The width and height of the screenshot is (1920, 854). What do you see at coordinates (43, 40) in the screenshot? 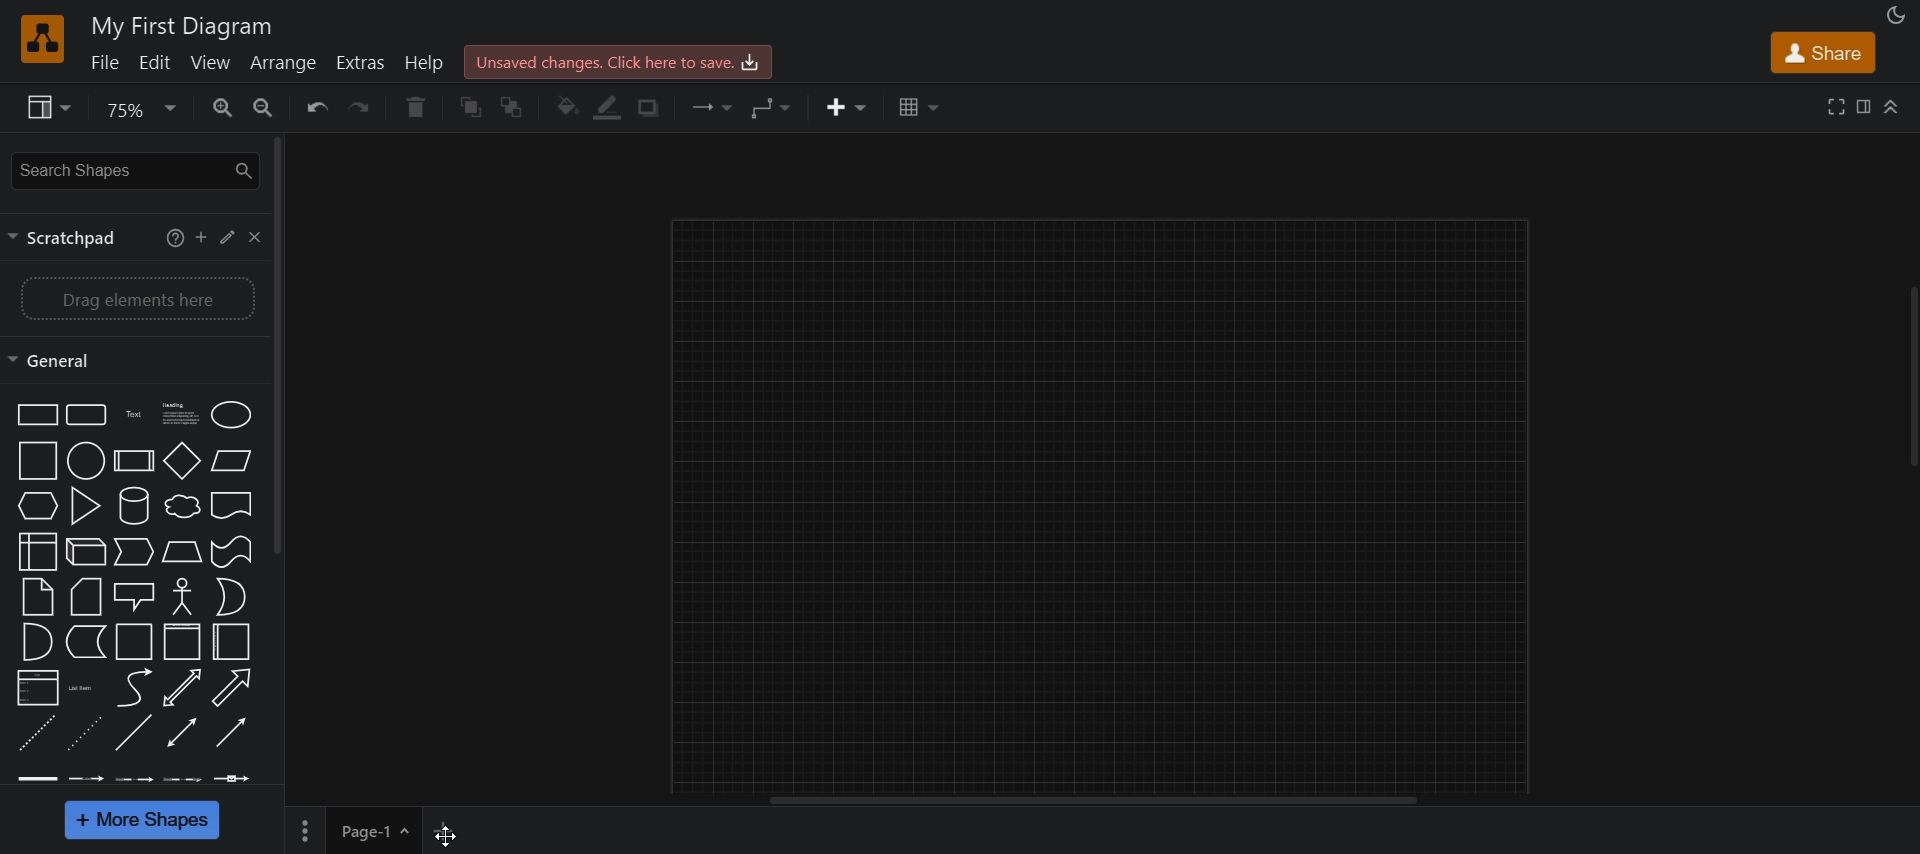
I see `logo` at bounding box center [43, 40].